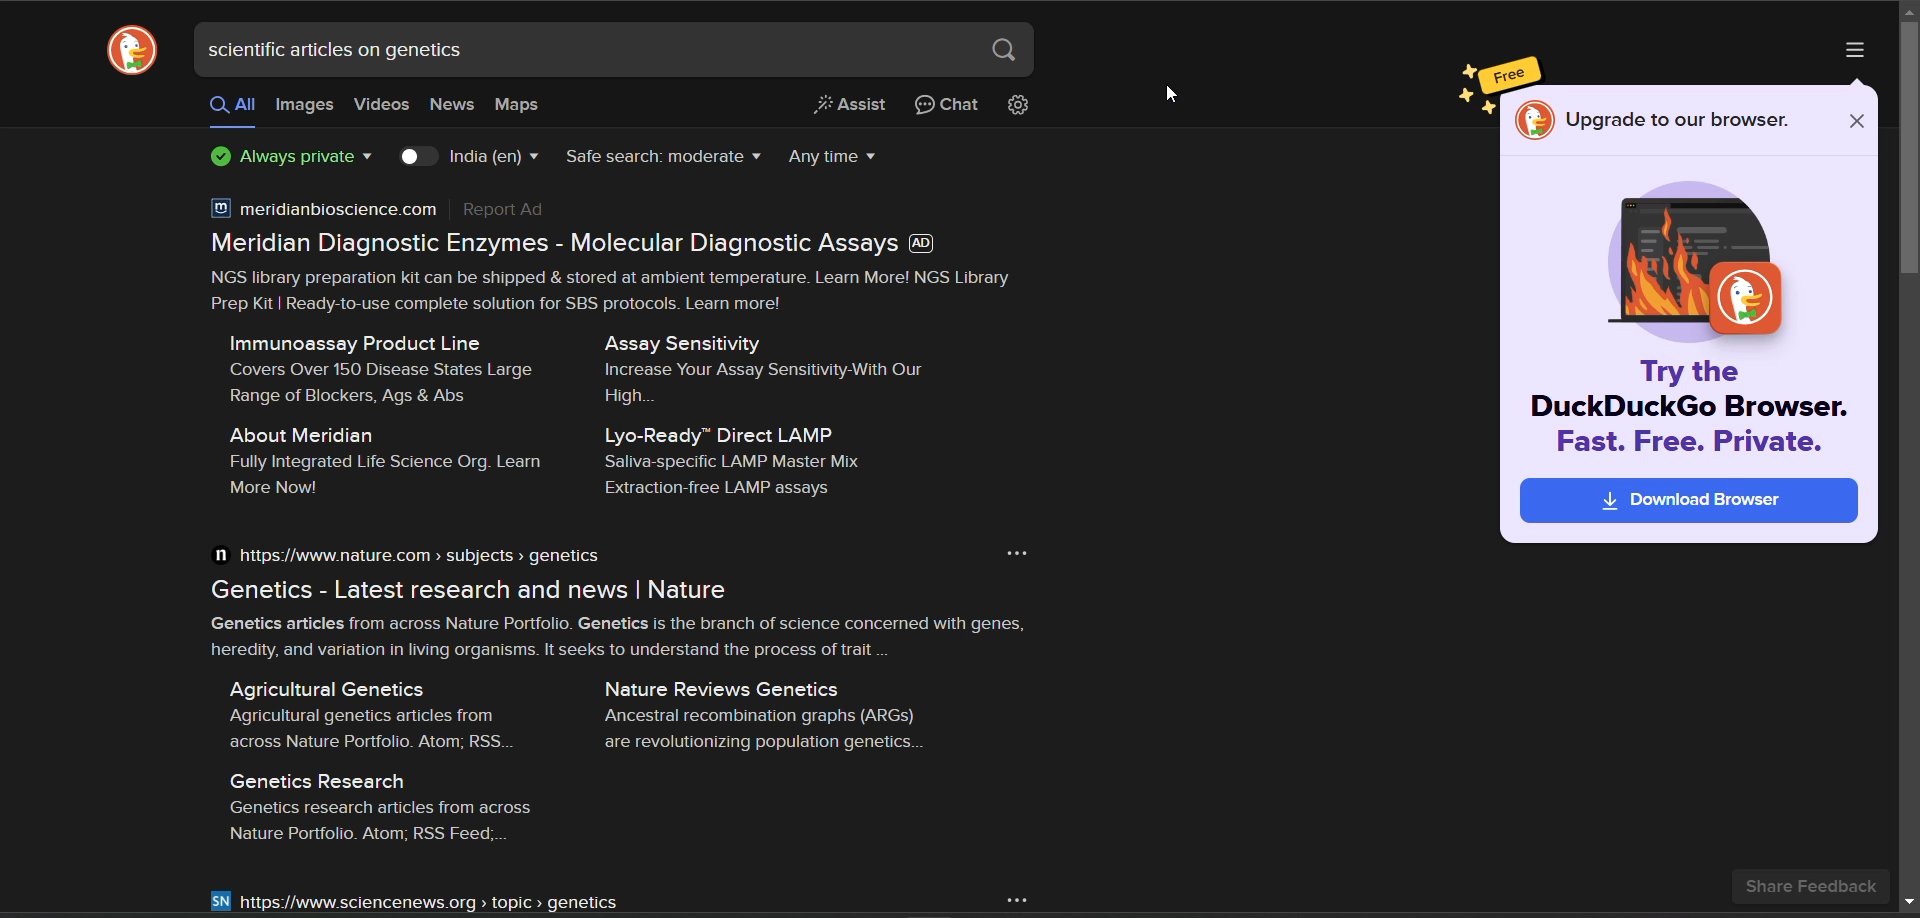  I want to click on cursor, so click(1171, 92).